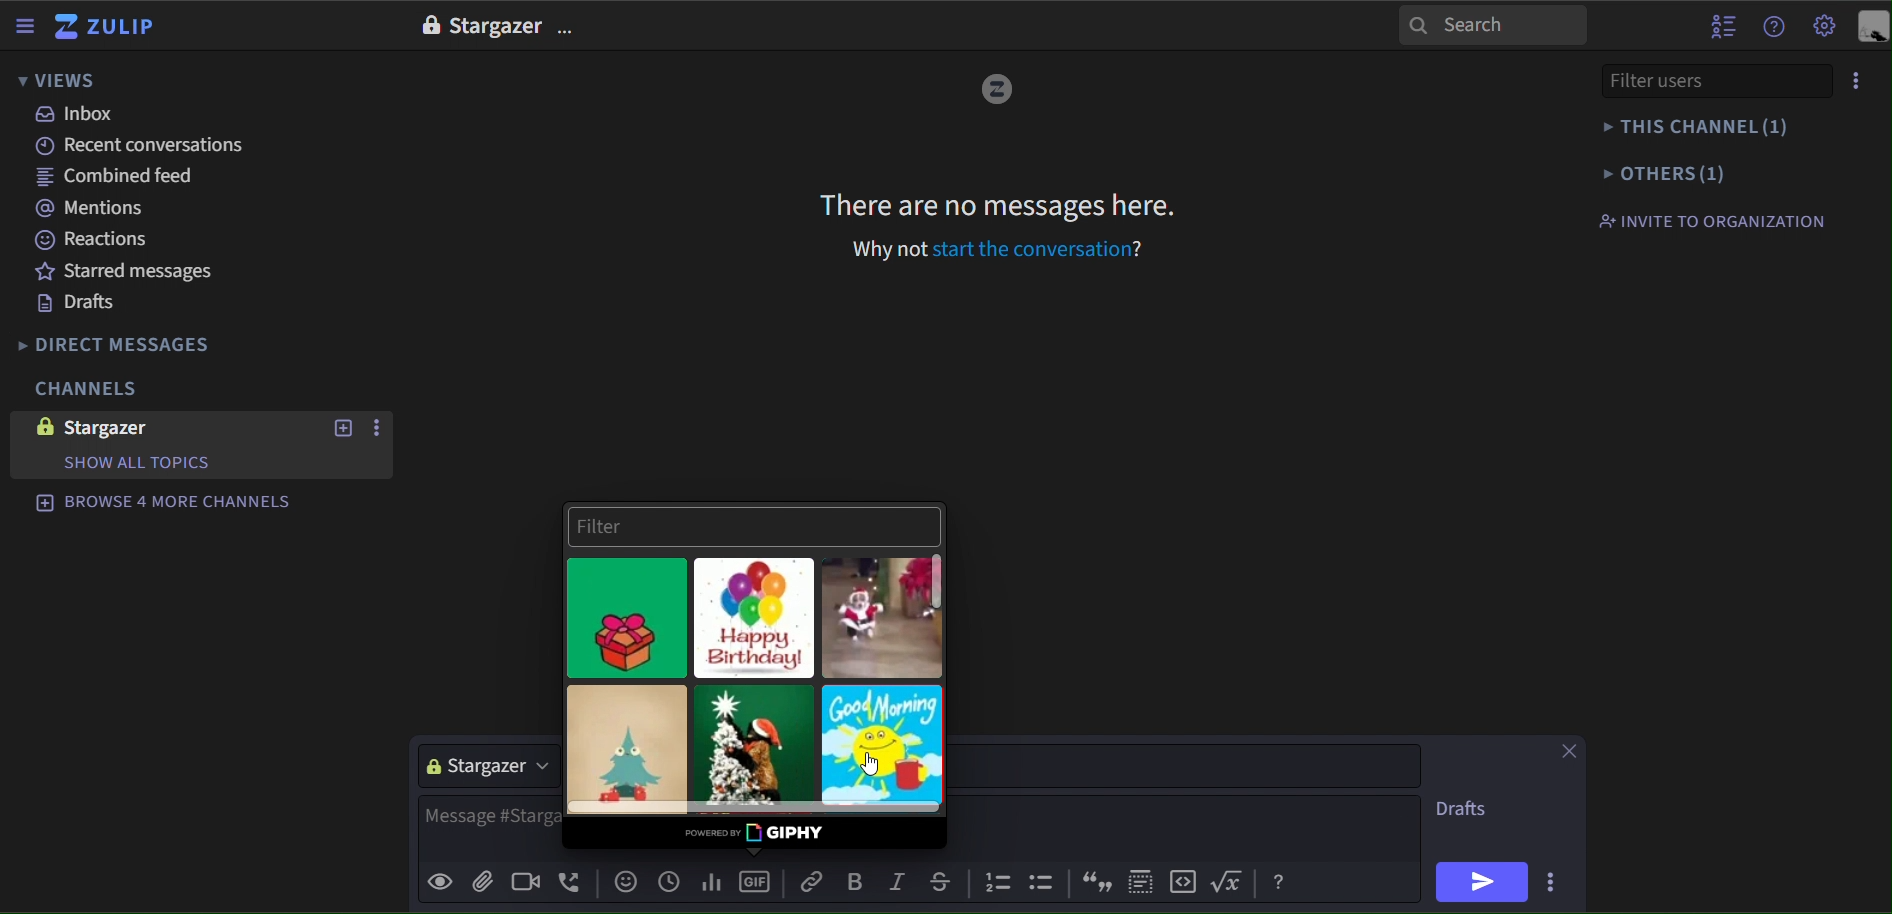  Describe the element at coordinates (1186, 881) in the screenshot. I see `icon` at that location.